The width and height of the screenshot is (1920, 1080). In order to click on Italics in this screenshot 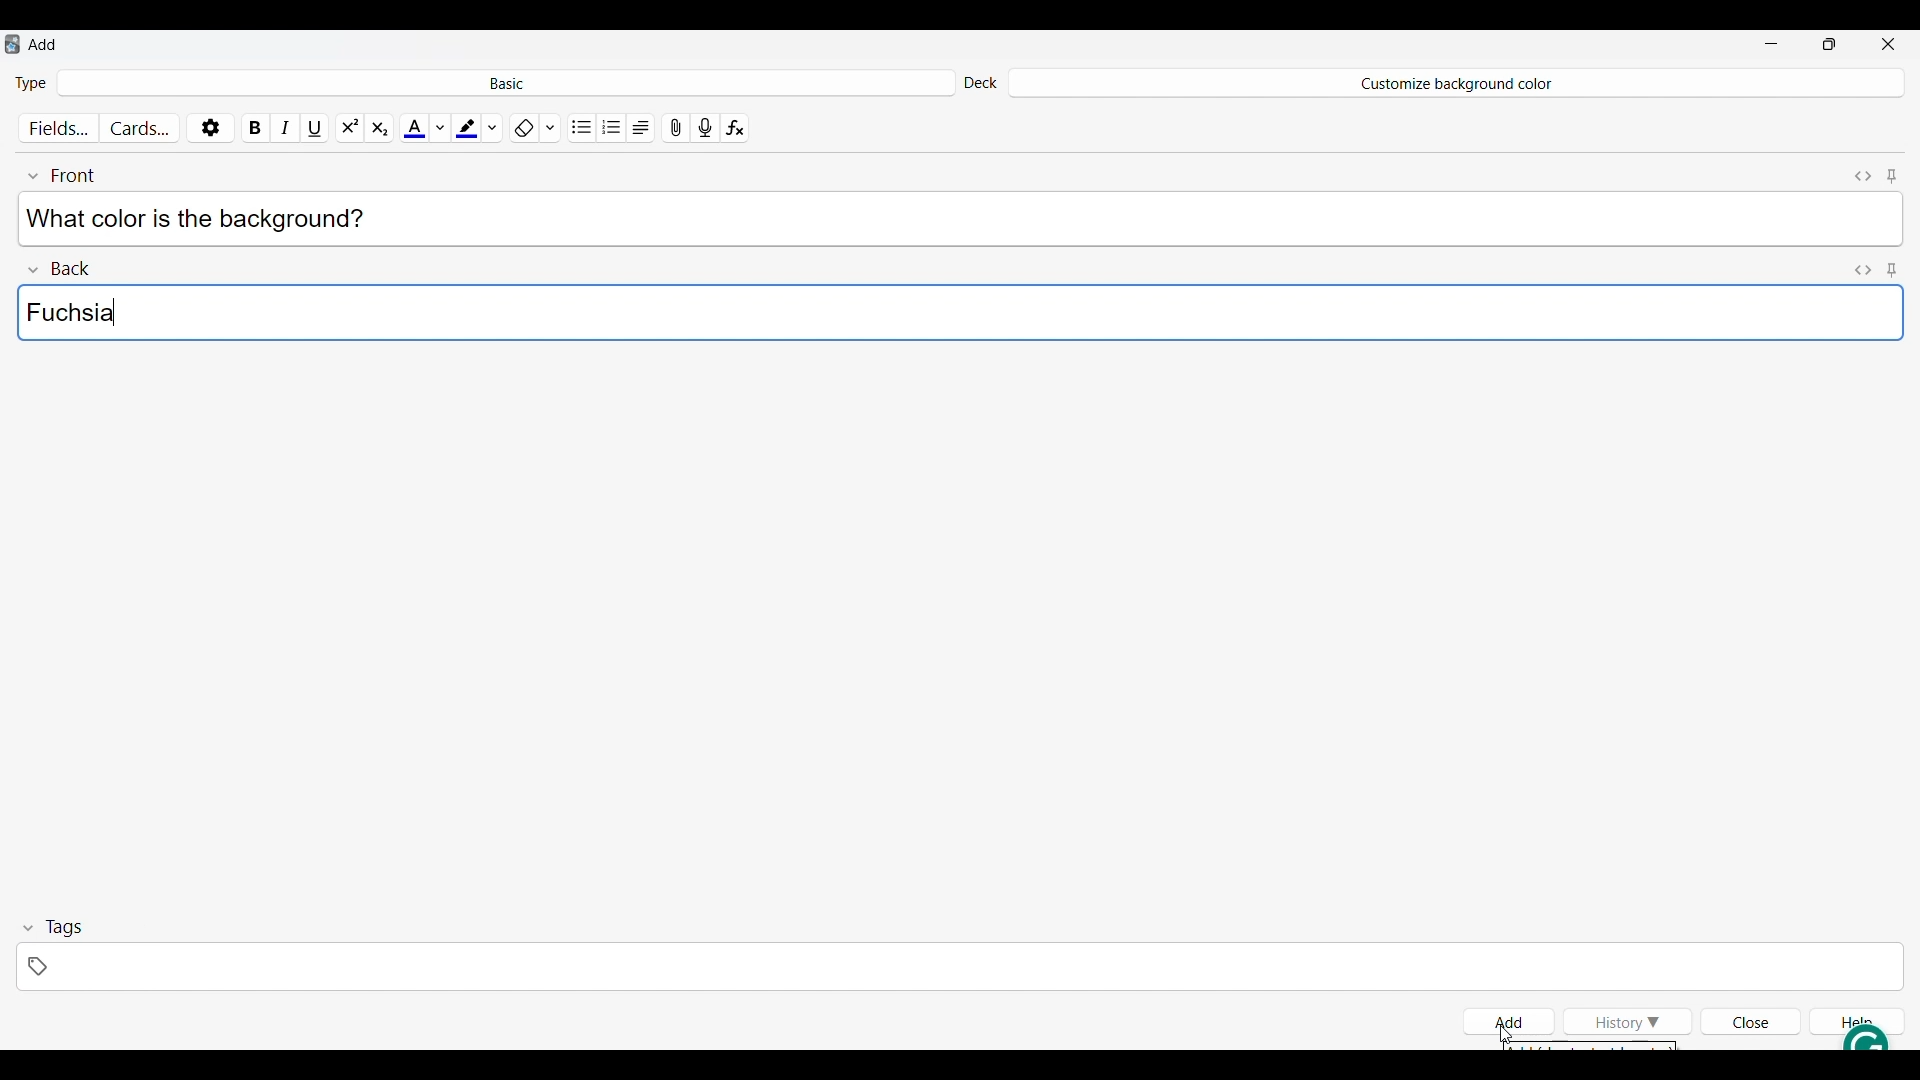, I will do `click(286, 125)`.